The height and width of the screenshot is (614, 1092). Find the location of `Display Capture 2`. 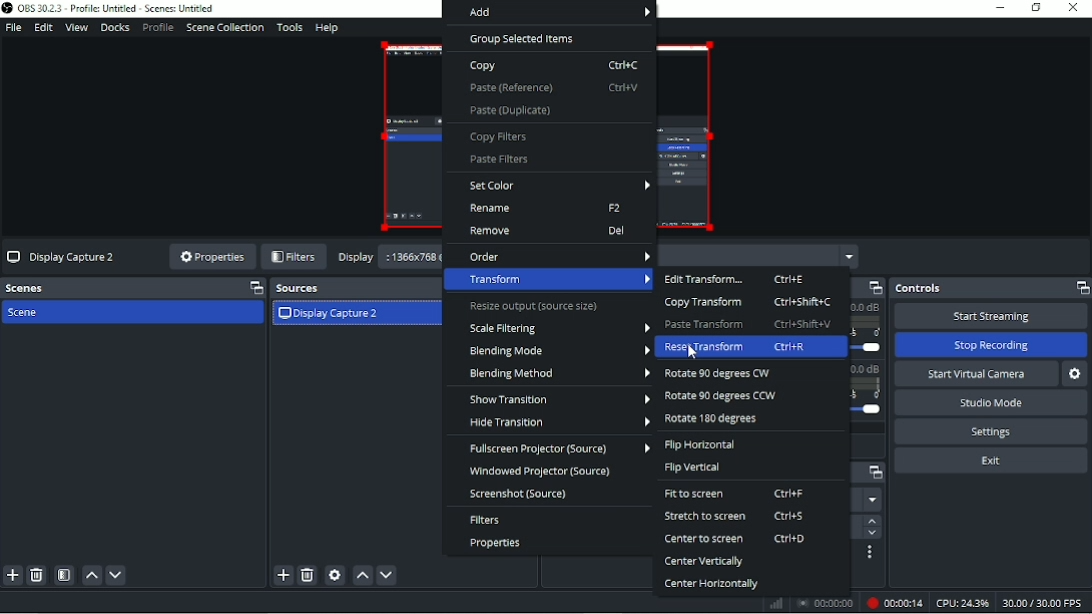

Display Capture 2 is located at coordinates (329, 315).